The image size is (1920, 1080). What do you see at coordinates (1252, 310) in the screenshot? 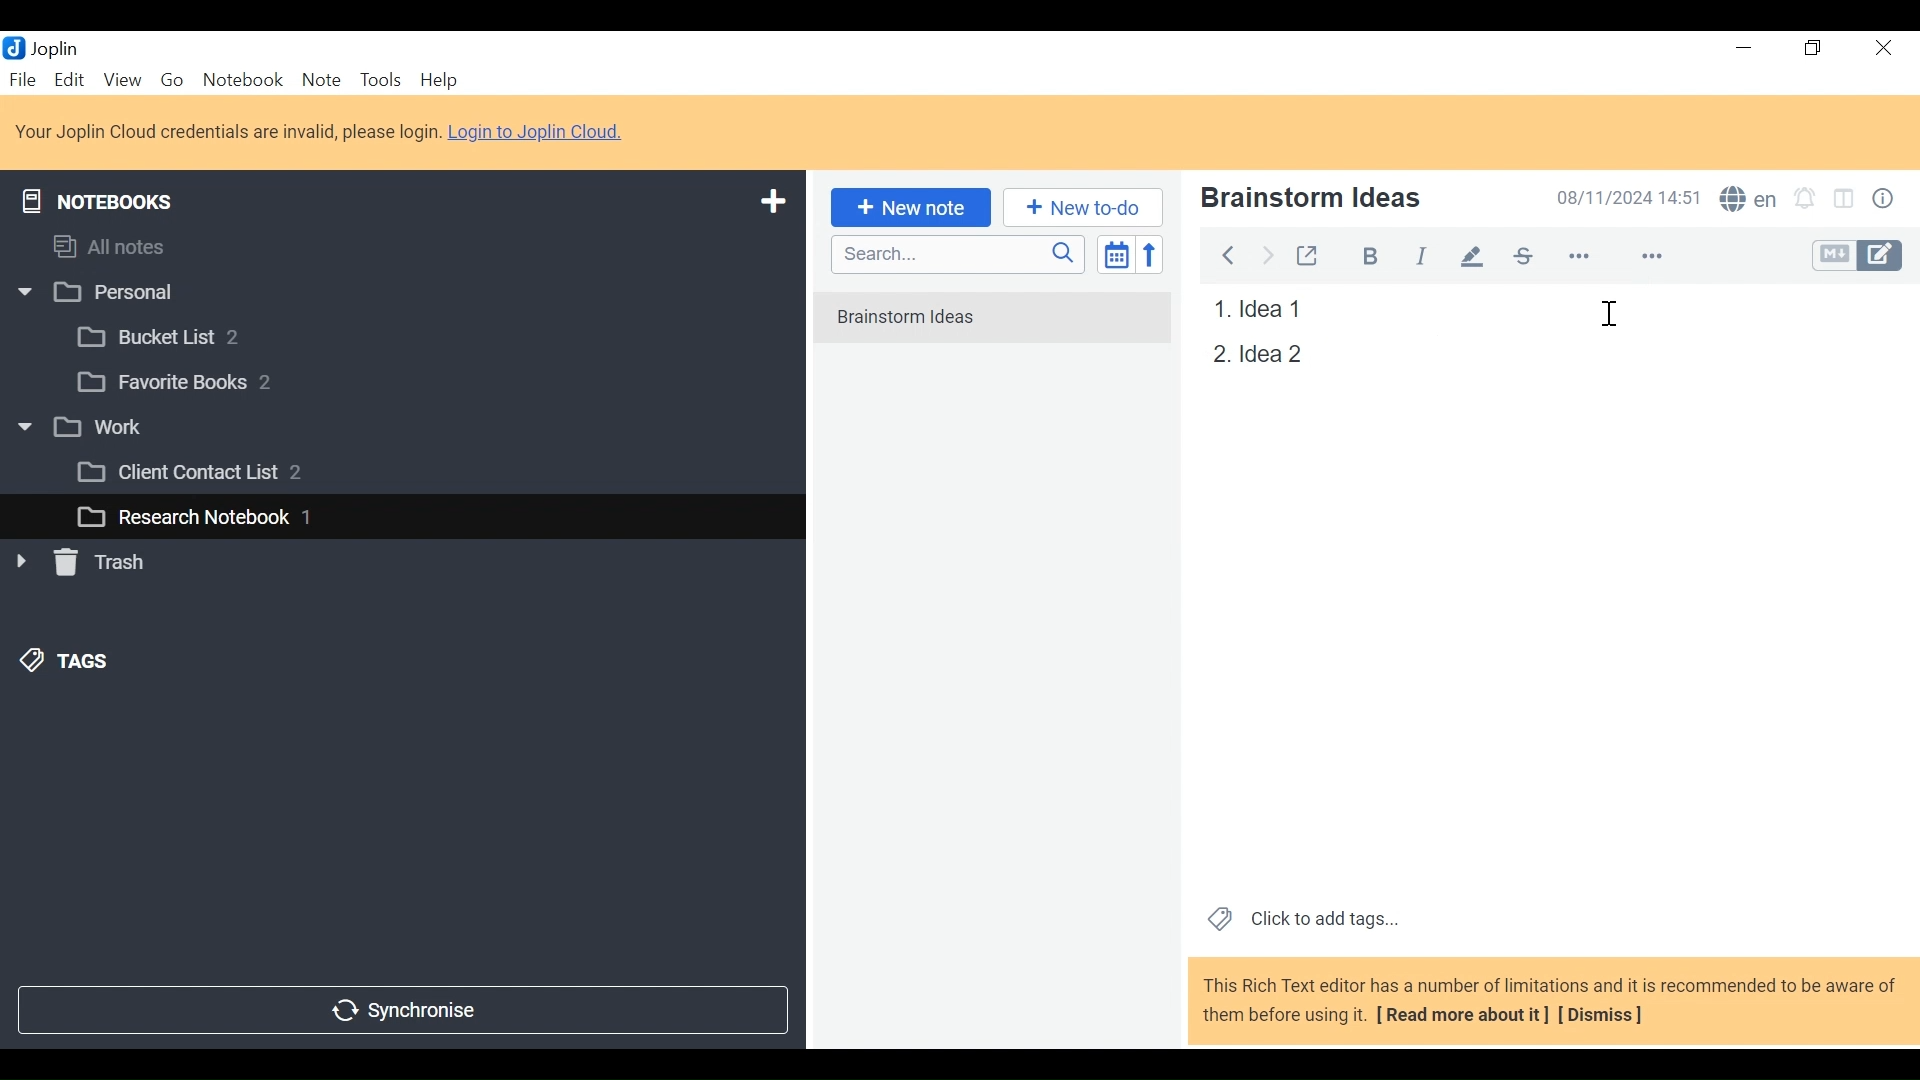
I see `Note View` at bounding box center [1252, 310].